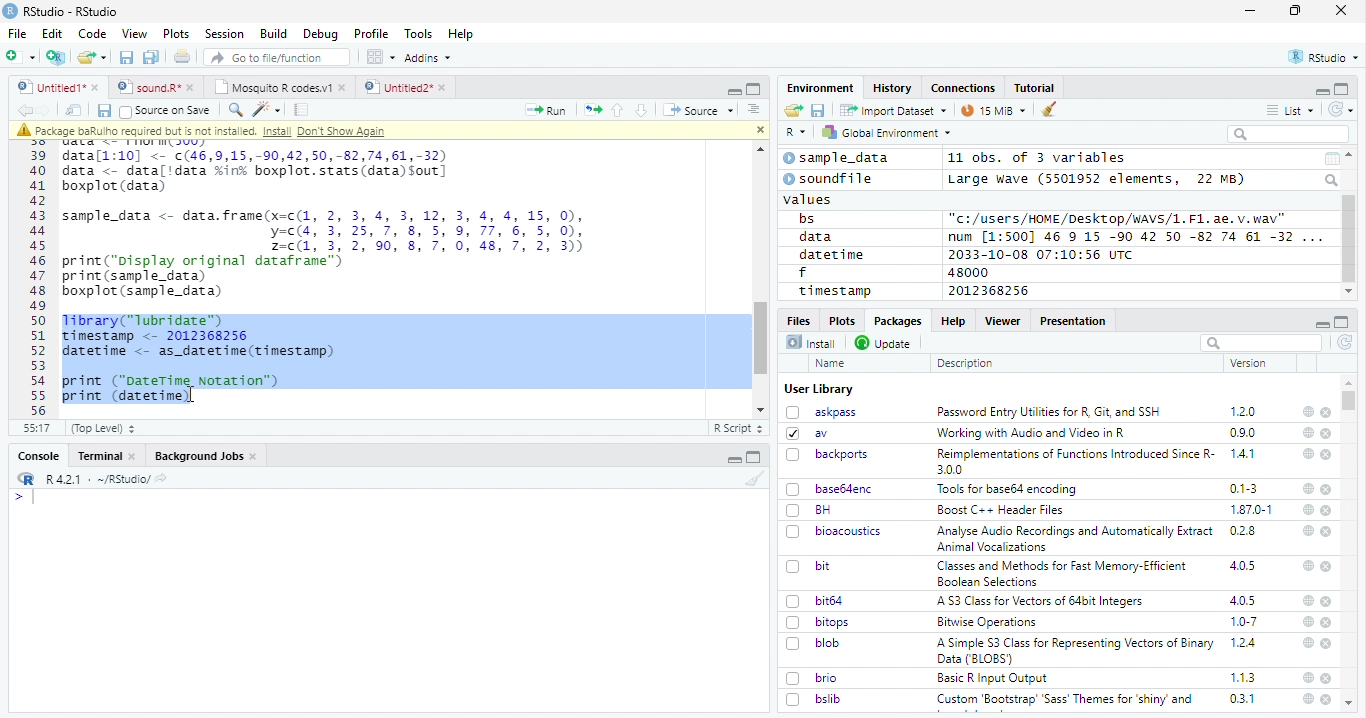 The height and width of the screenshot is (718, 1366). I want to click on Background Jobs, so click(206, 456).